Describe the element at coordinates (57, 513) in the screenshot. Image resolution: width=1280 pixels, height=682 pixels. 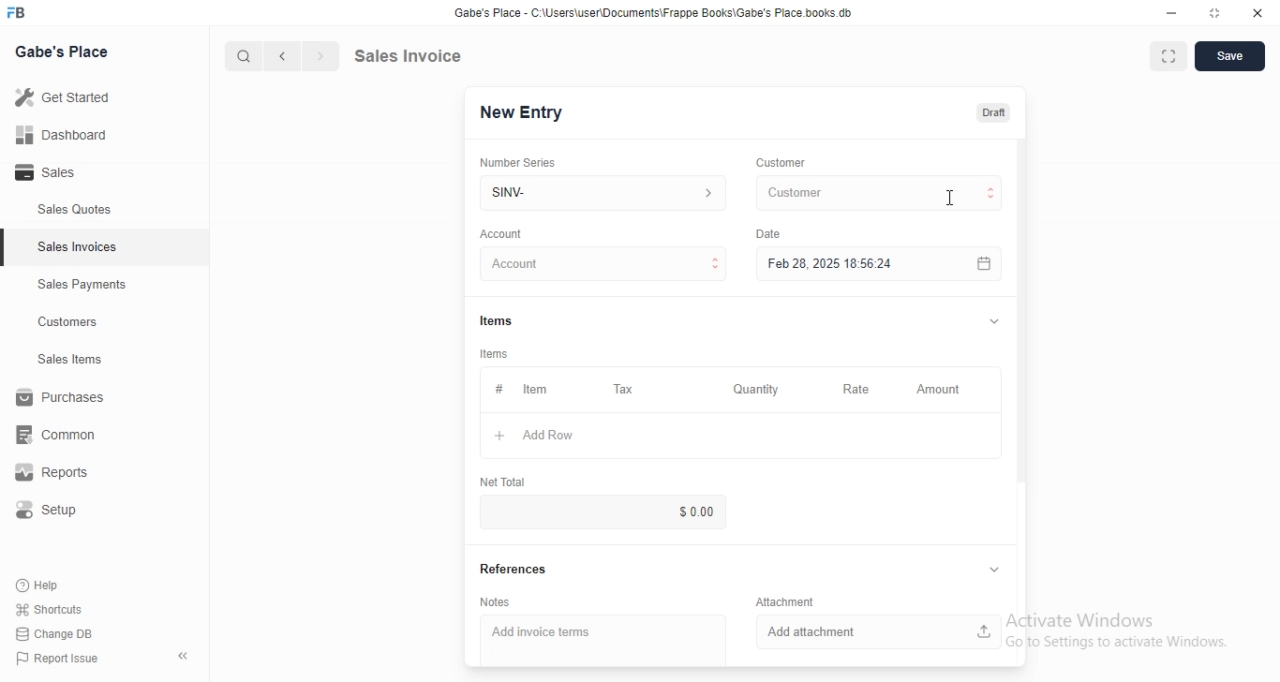
I see `Setup` at that location.